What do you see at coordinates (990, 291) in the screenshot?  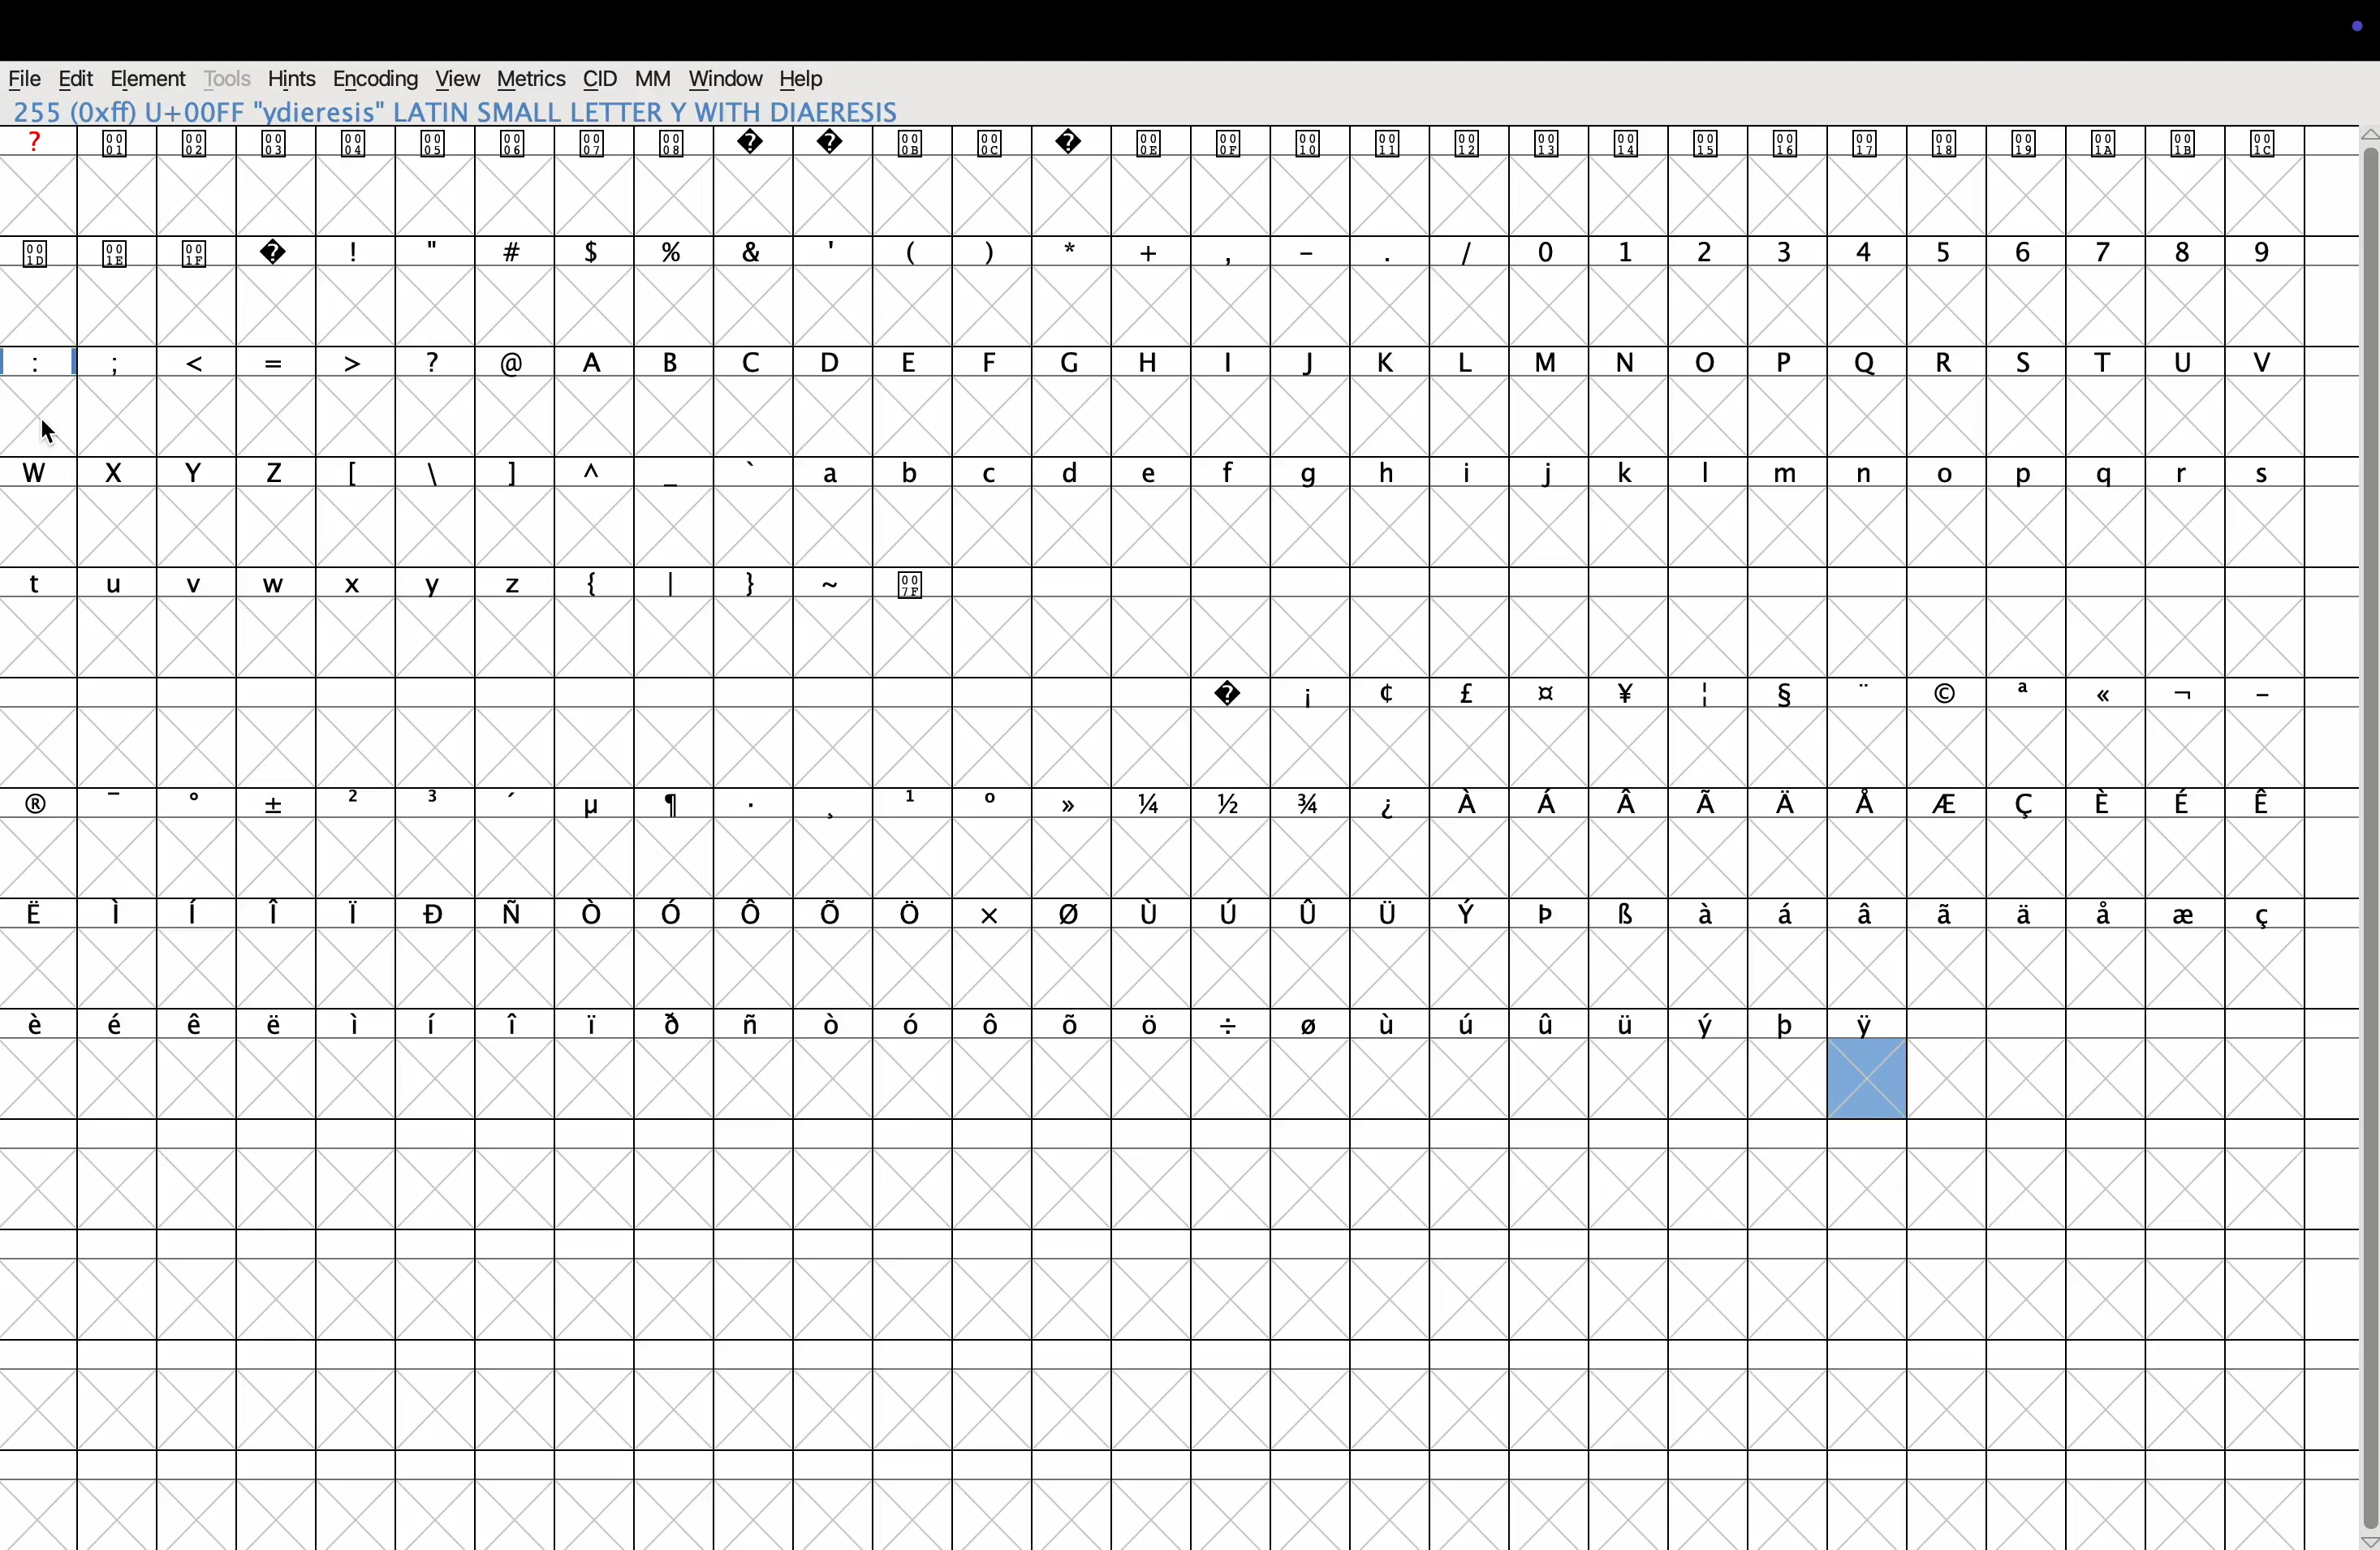 I see `)` at bounding box center [990, 291].